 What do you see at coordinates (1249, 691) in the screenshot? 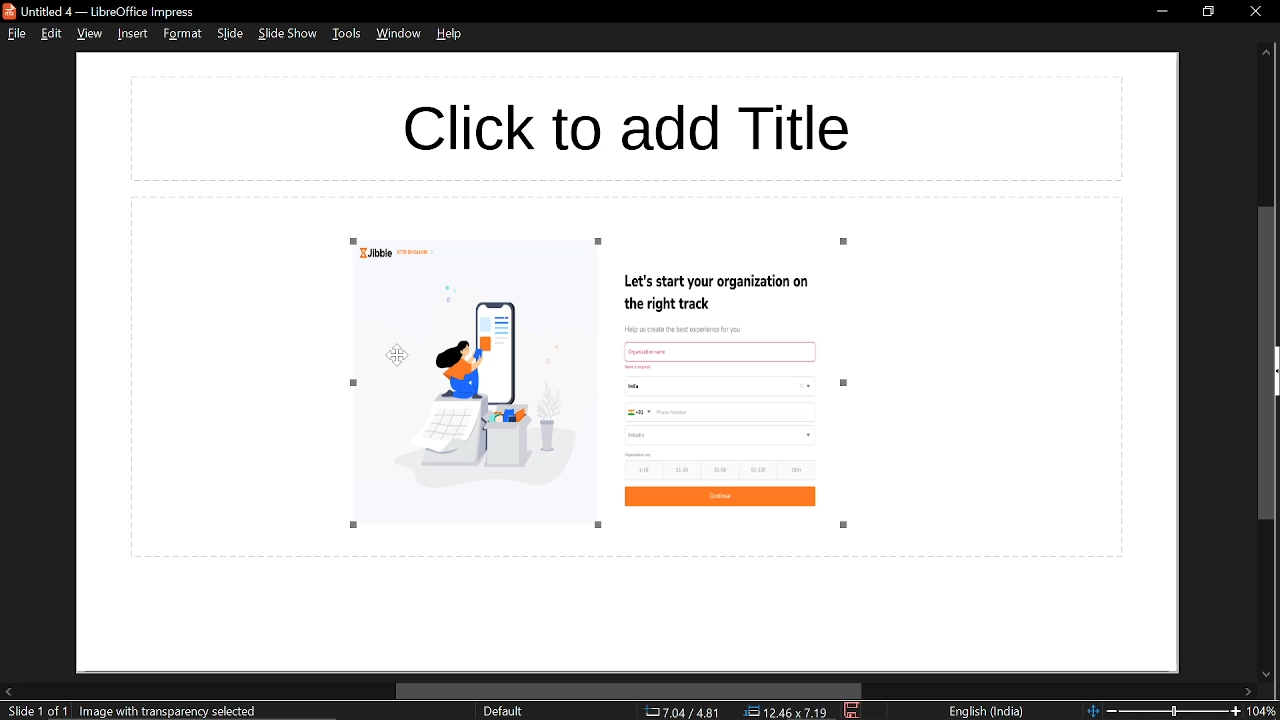
I see `move right` at bounding box center [1249, 691].